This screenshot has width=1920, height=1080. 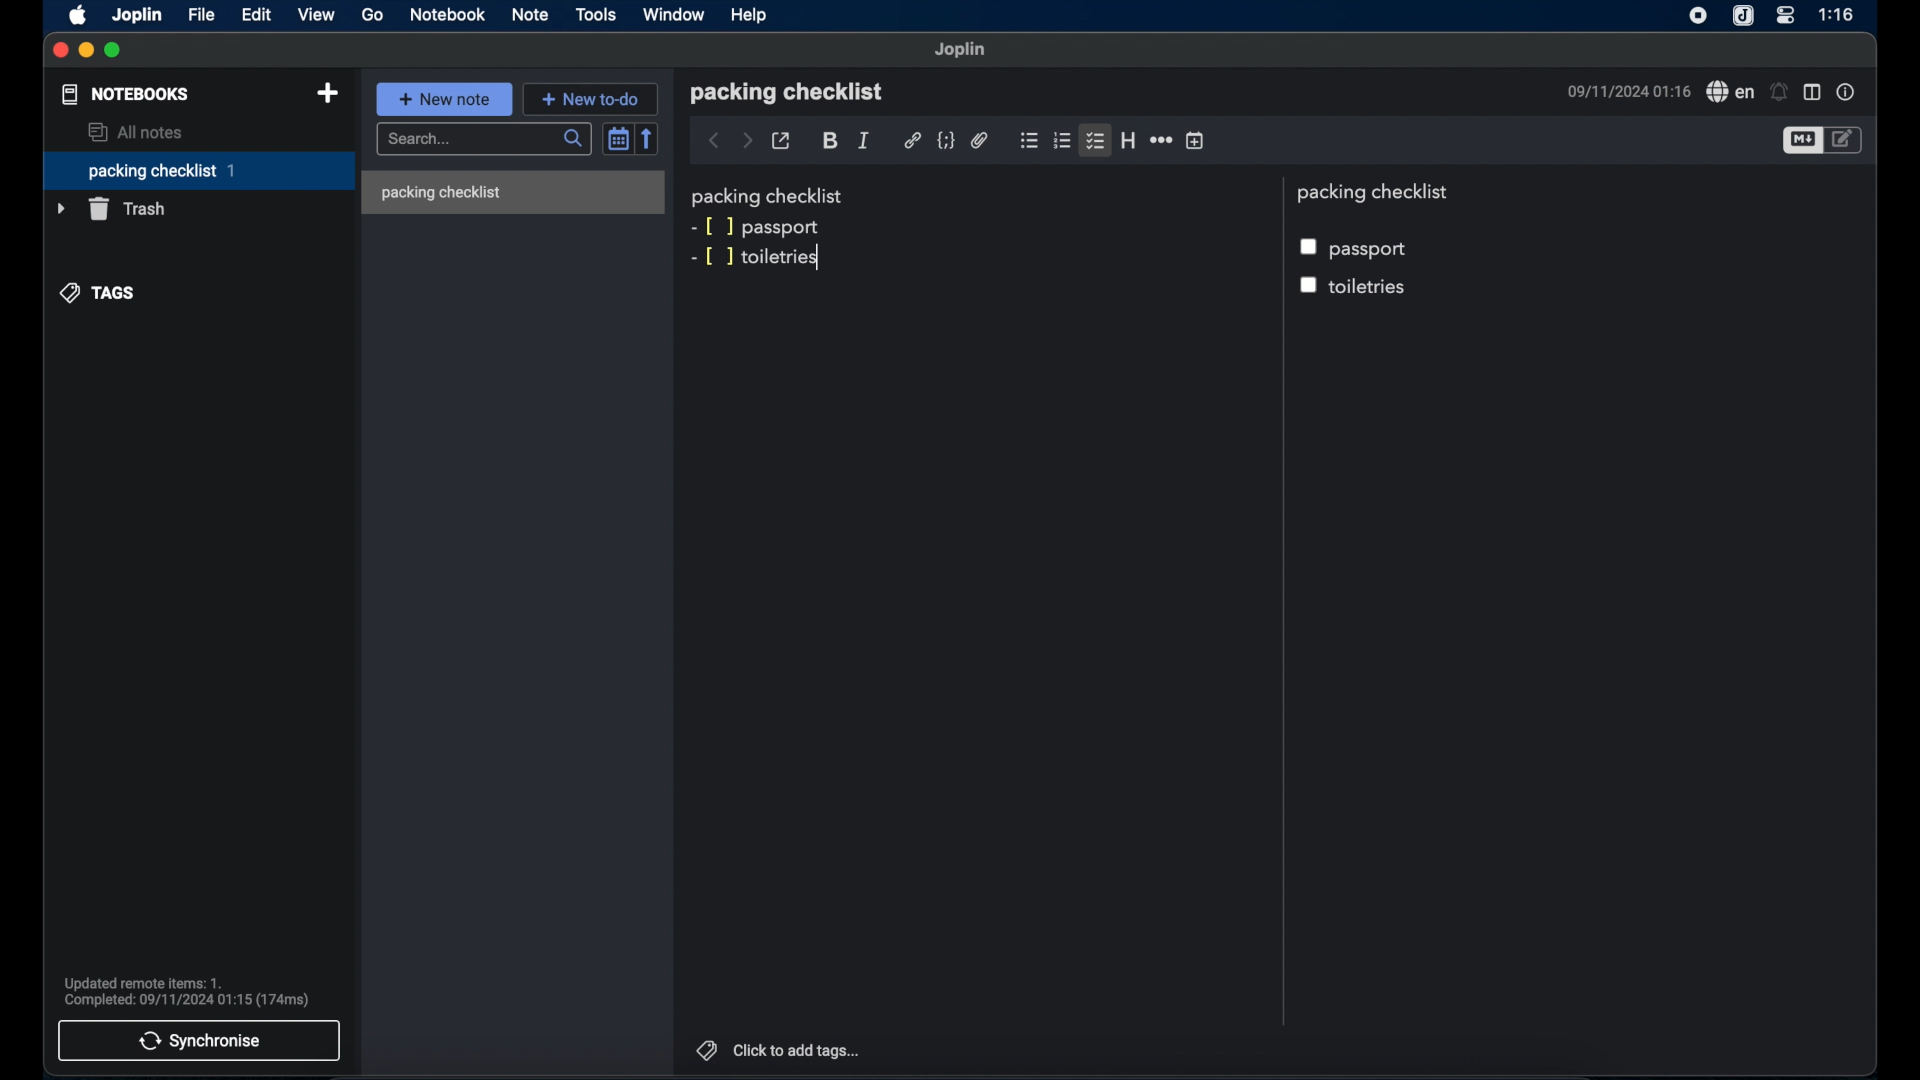 What do you see at coordinates (711, 226) in the screenshot?
I see `markdown syntax` at bounding box center [711, 226].